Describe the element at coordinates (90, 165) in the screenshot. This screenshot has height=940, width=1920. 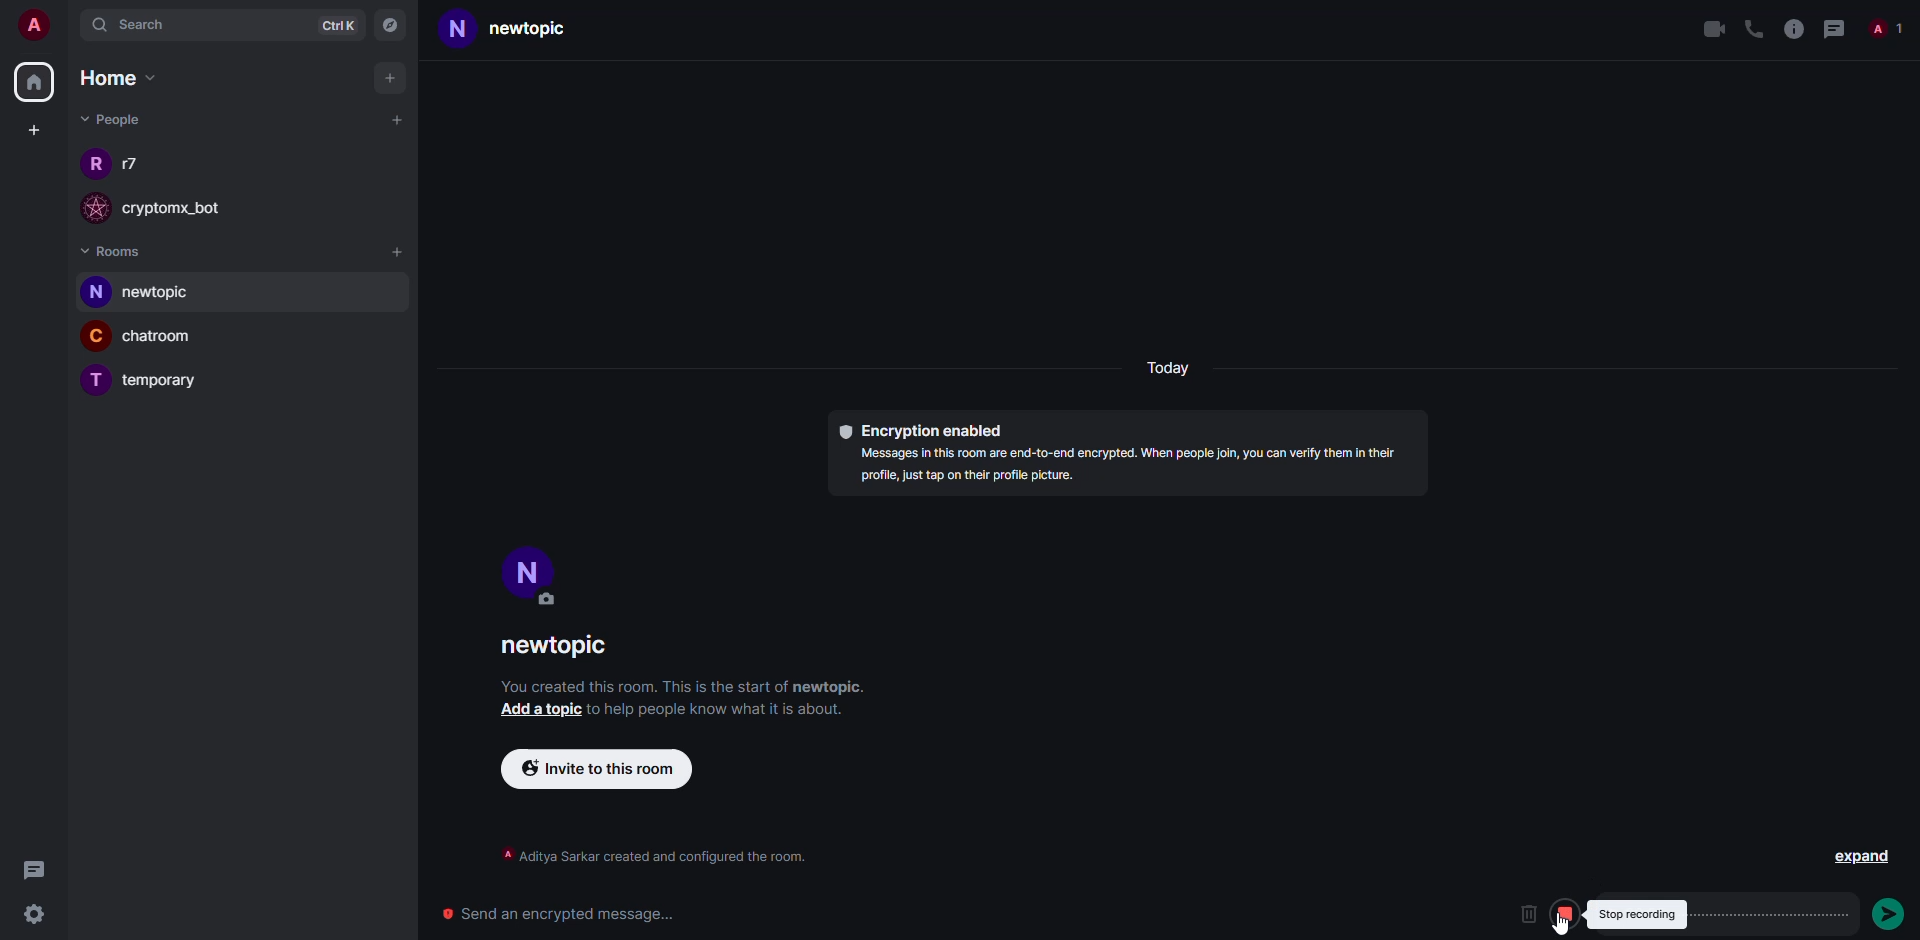
I see `R` at that location.